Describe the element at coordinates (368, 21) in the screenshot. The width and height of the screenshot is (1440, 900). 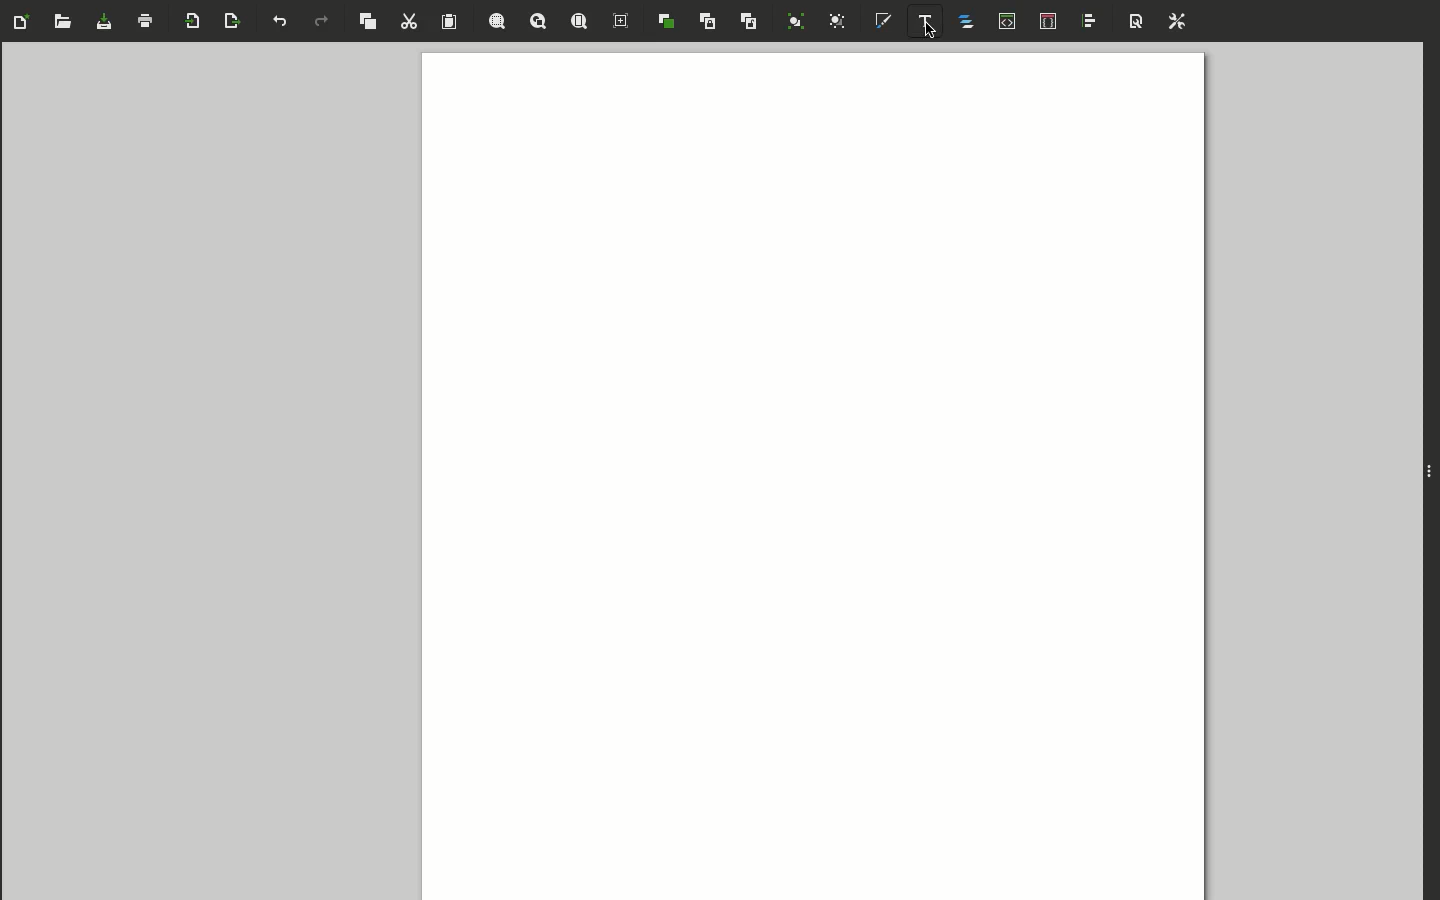
I see `Copy` at that location.